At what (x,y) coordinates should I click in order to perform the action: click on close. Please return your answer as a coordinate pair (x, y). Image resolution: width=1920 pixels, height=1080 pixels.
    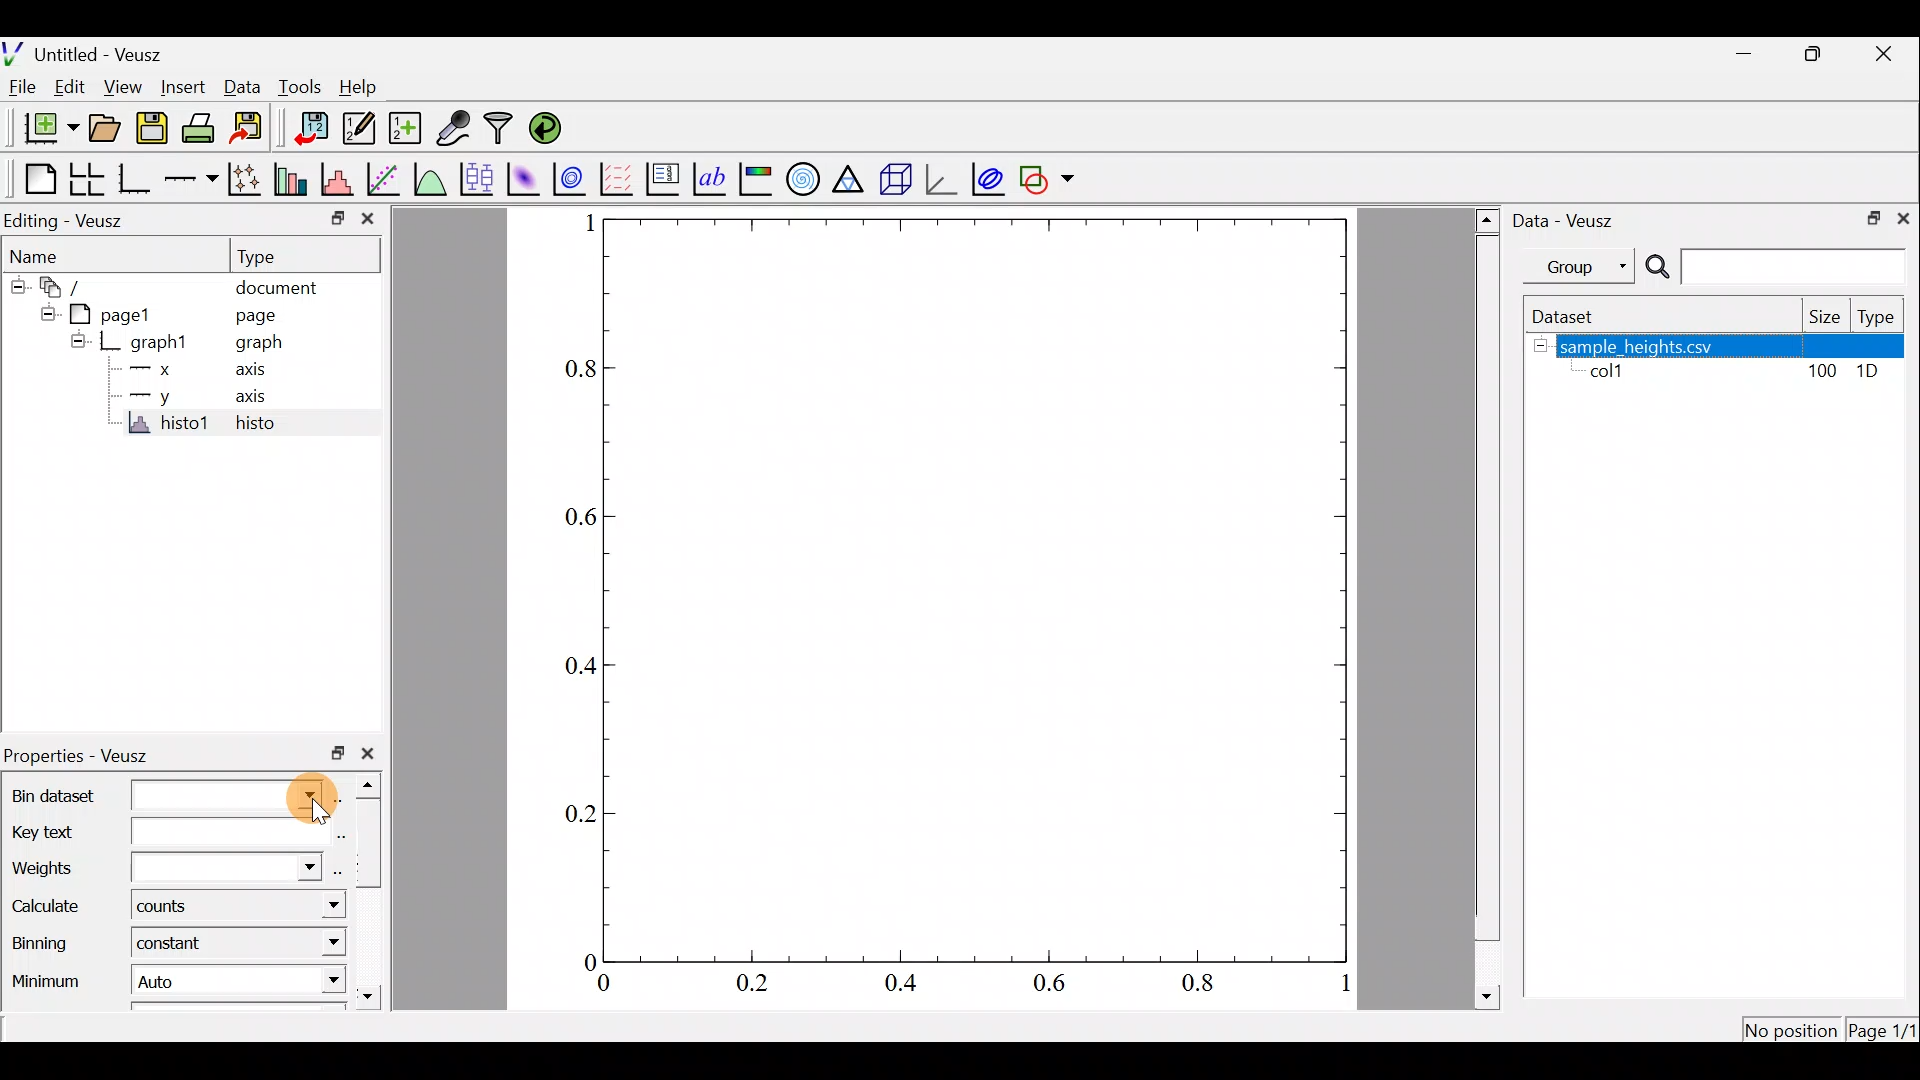
    Looking at the image, I should click on (370, 219).